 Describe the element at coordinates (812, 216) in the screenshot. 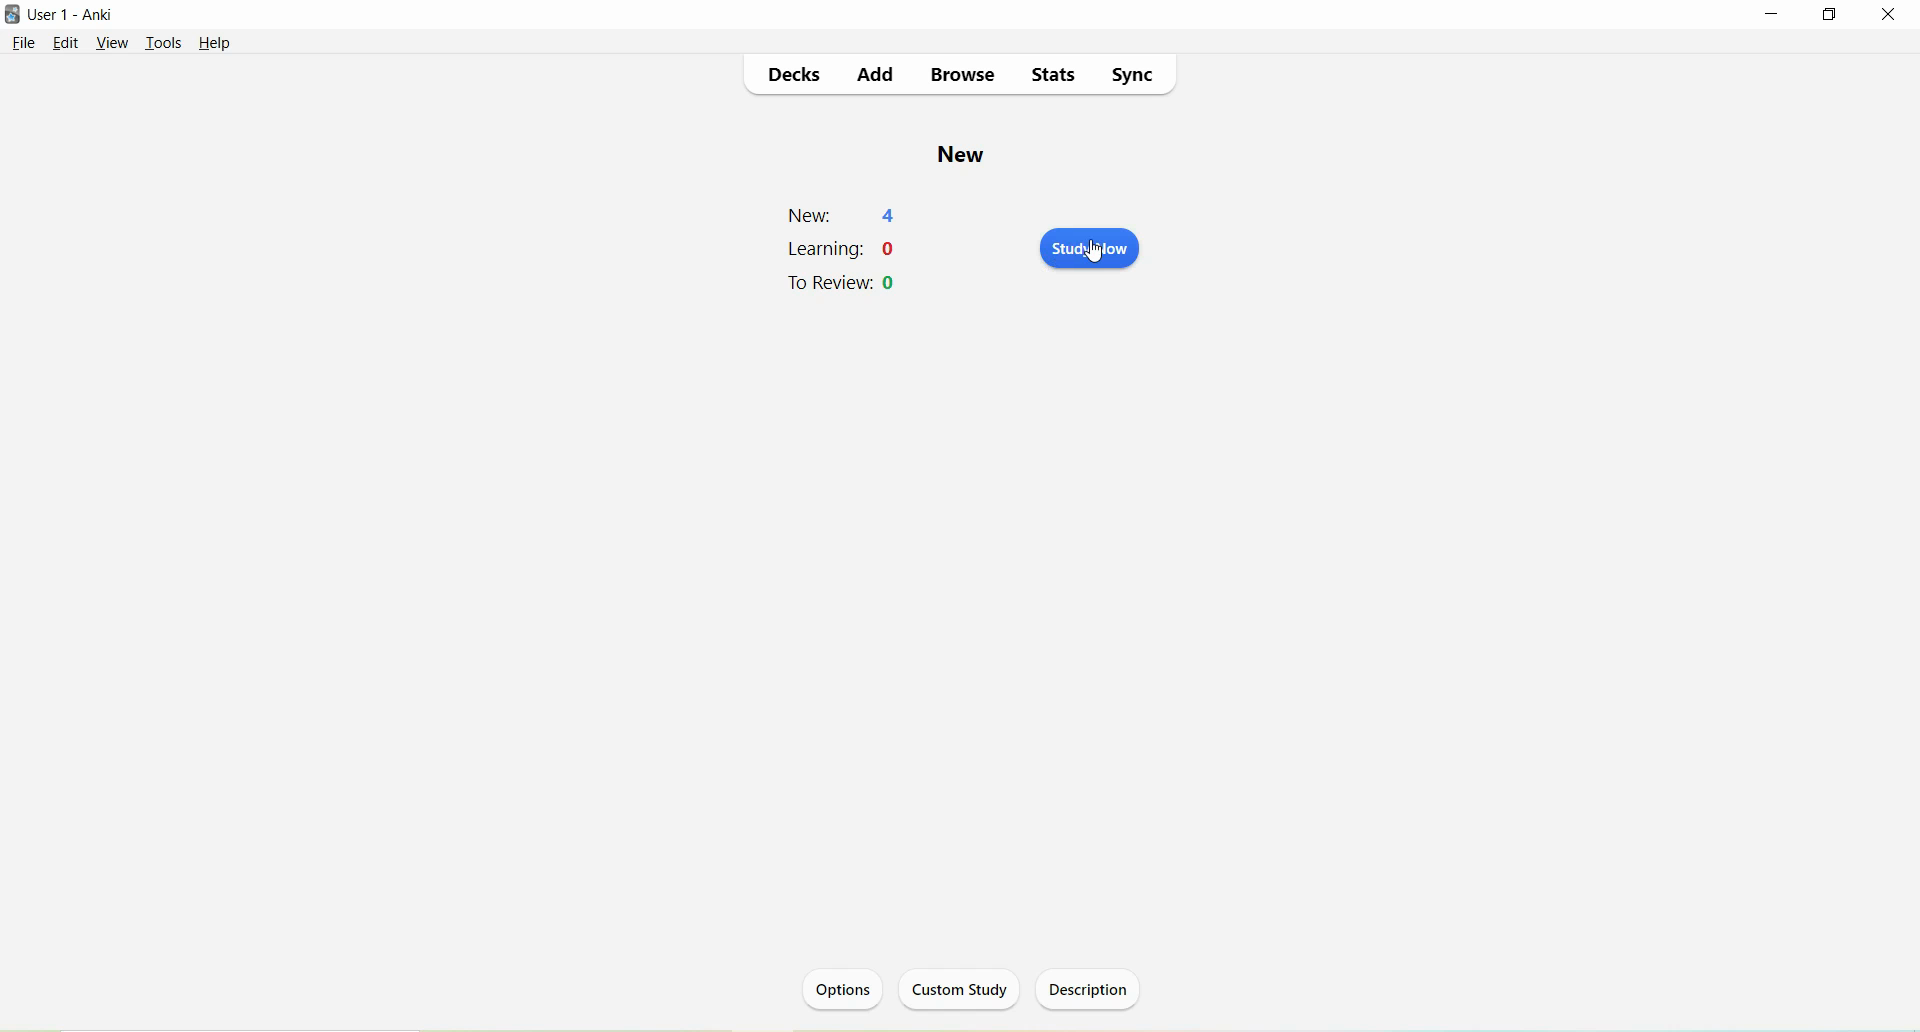

I see `New:` at that location.